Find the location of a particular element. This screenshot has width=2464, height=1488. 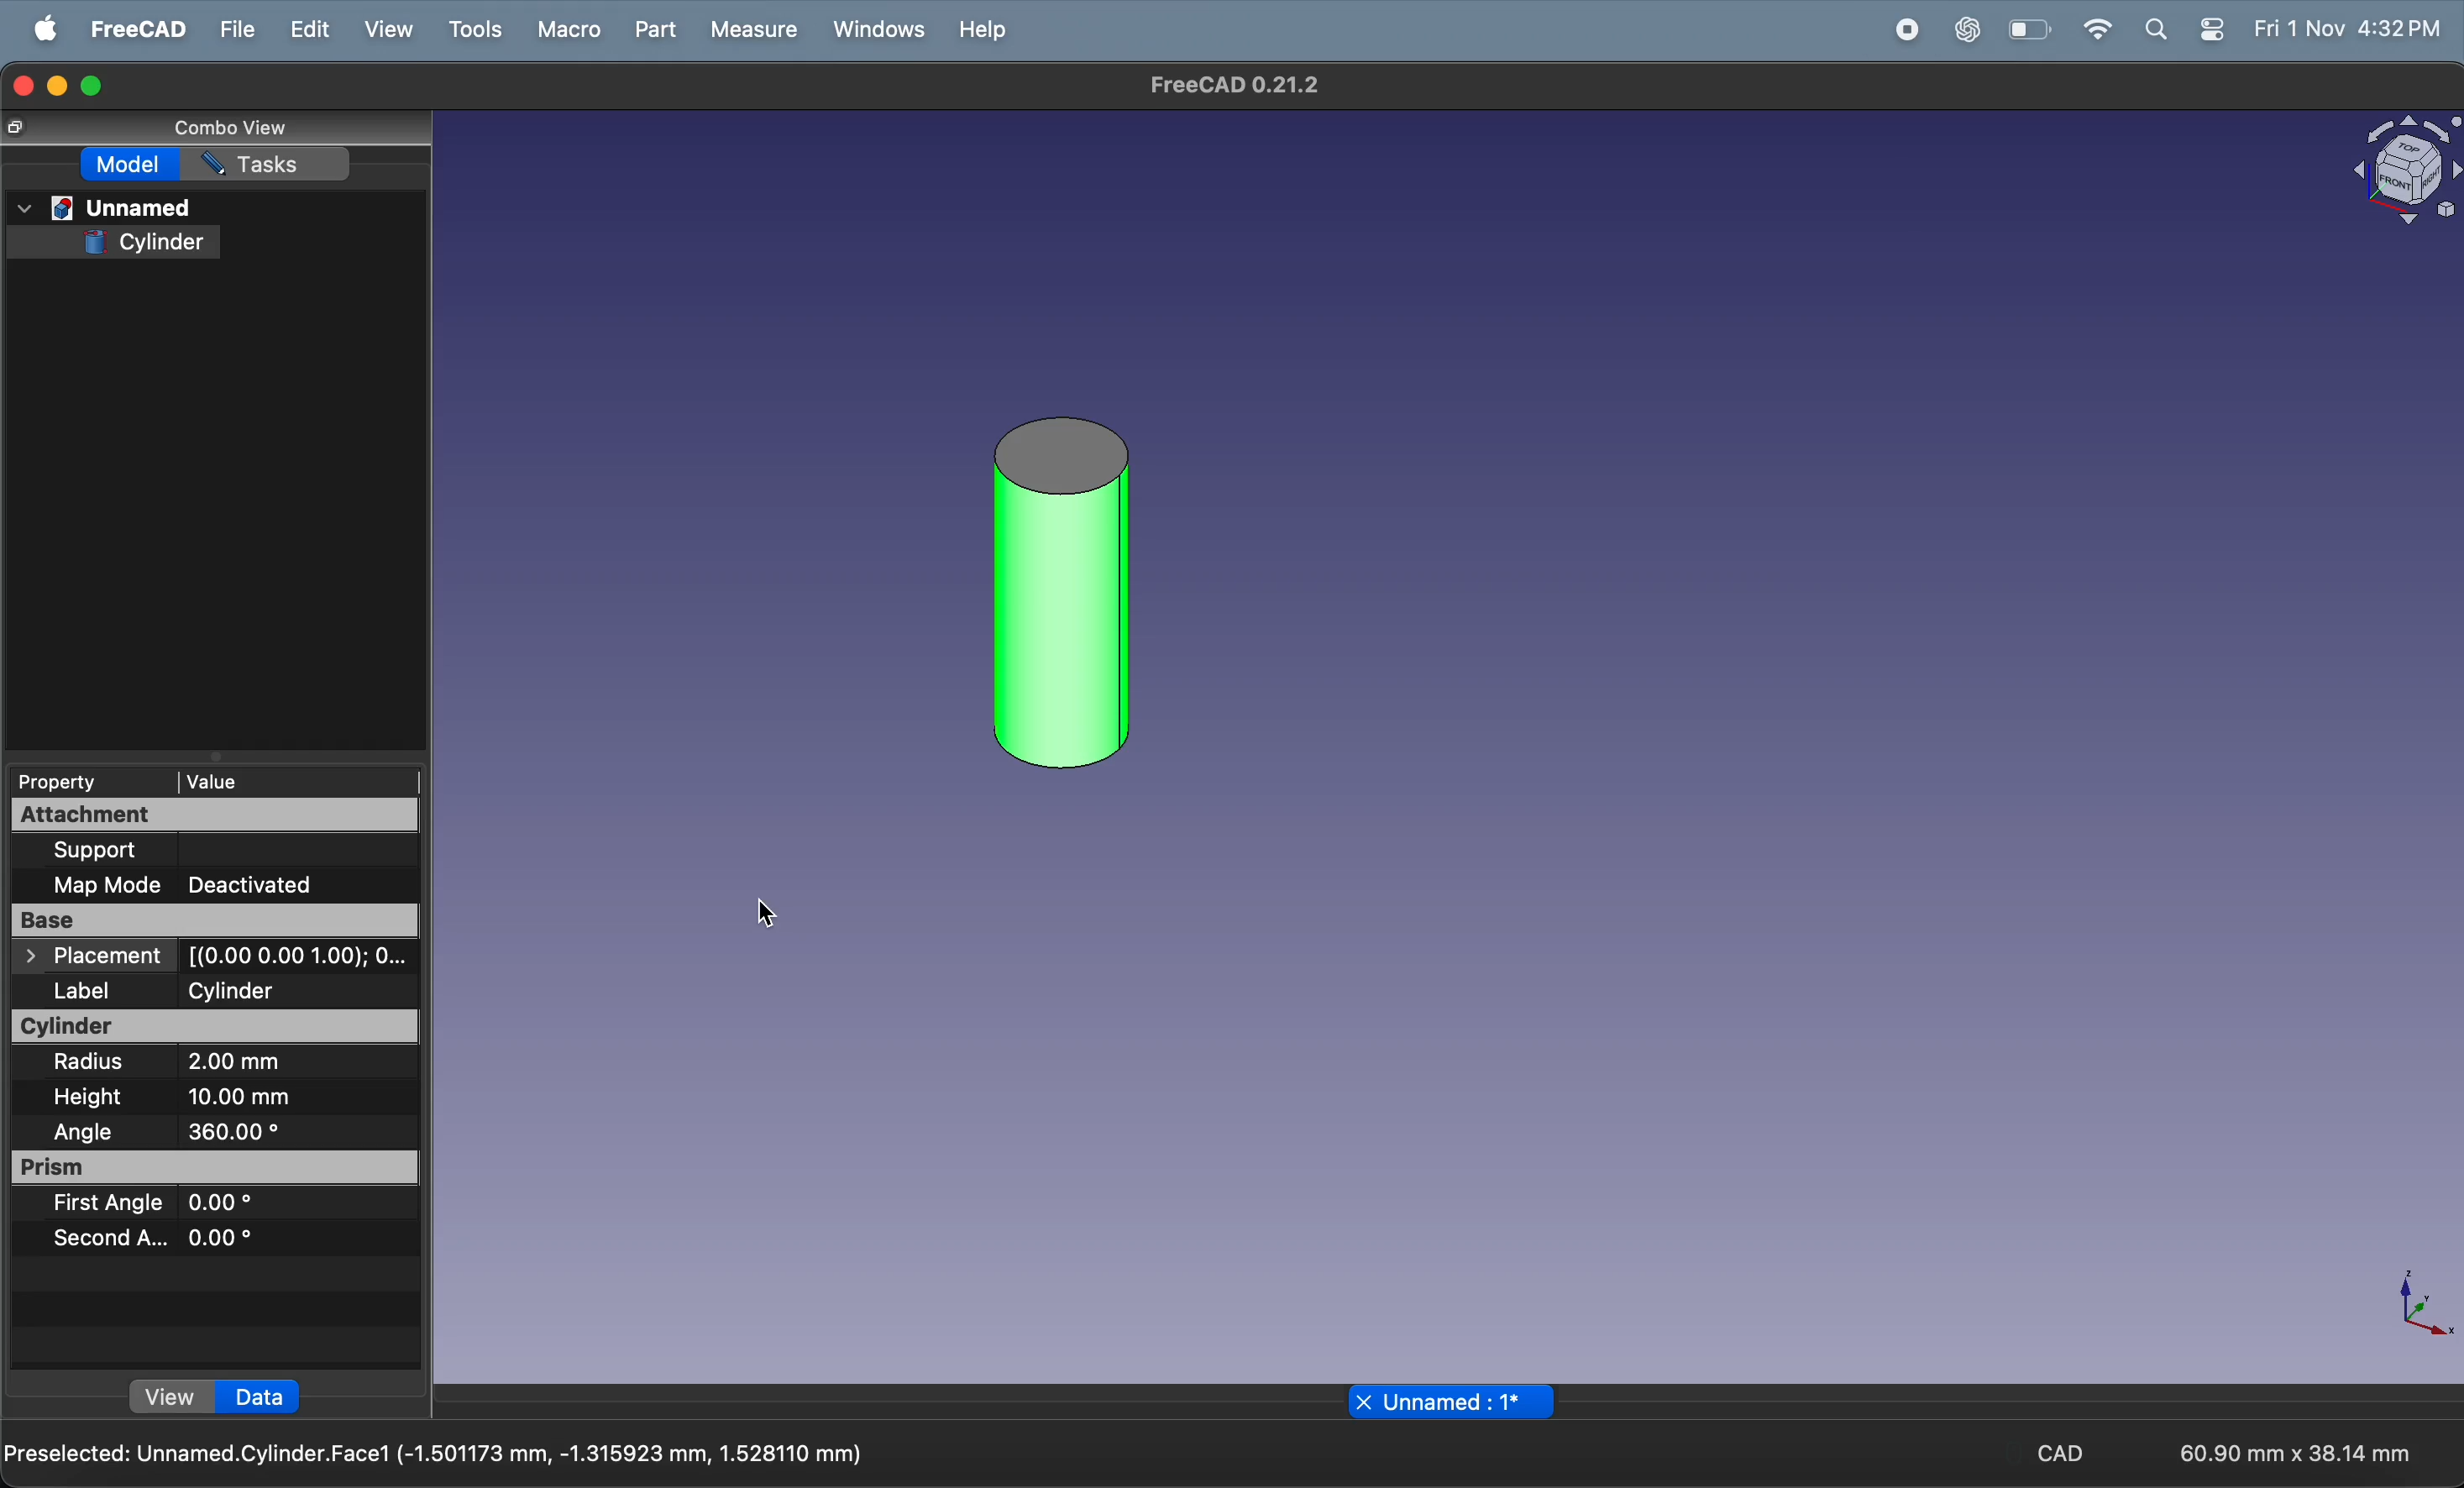

close is located at coordinates (1363, 1401).